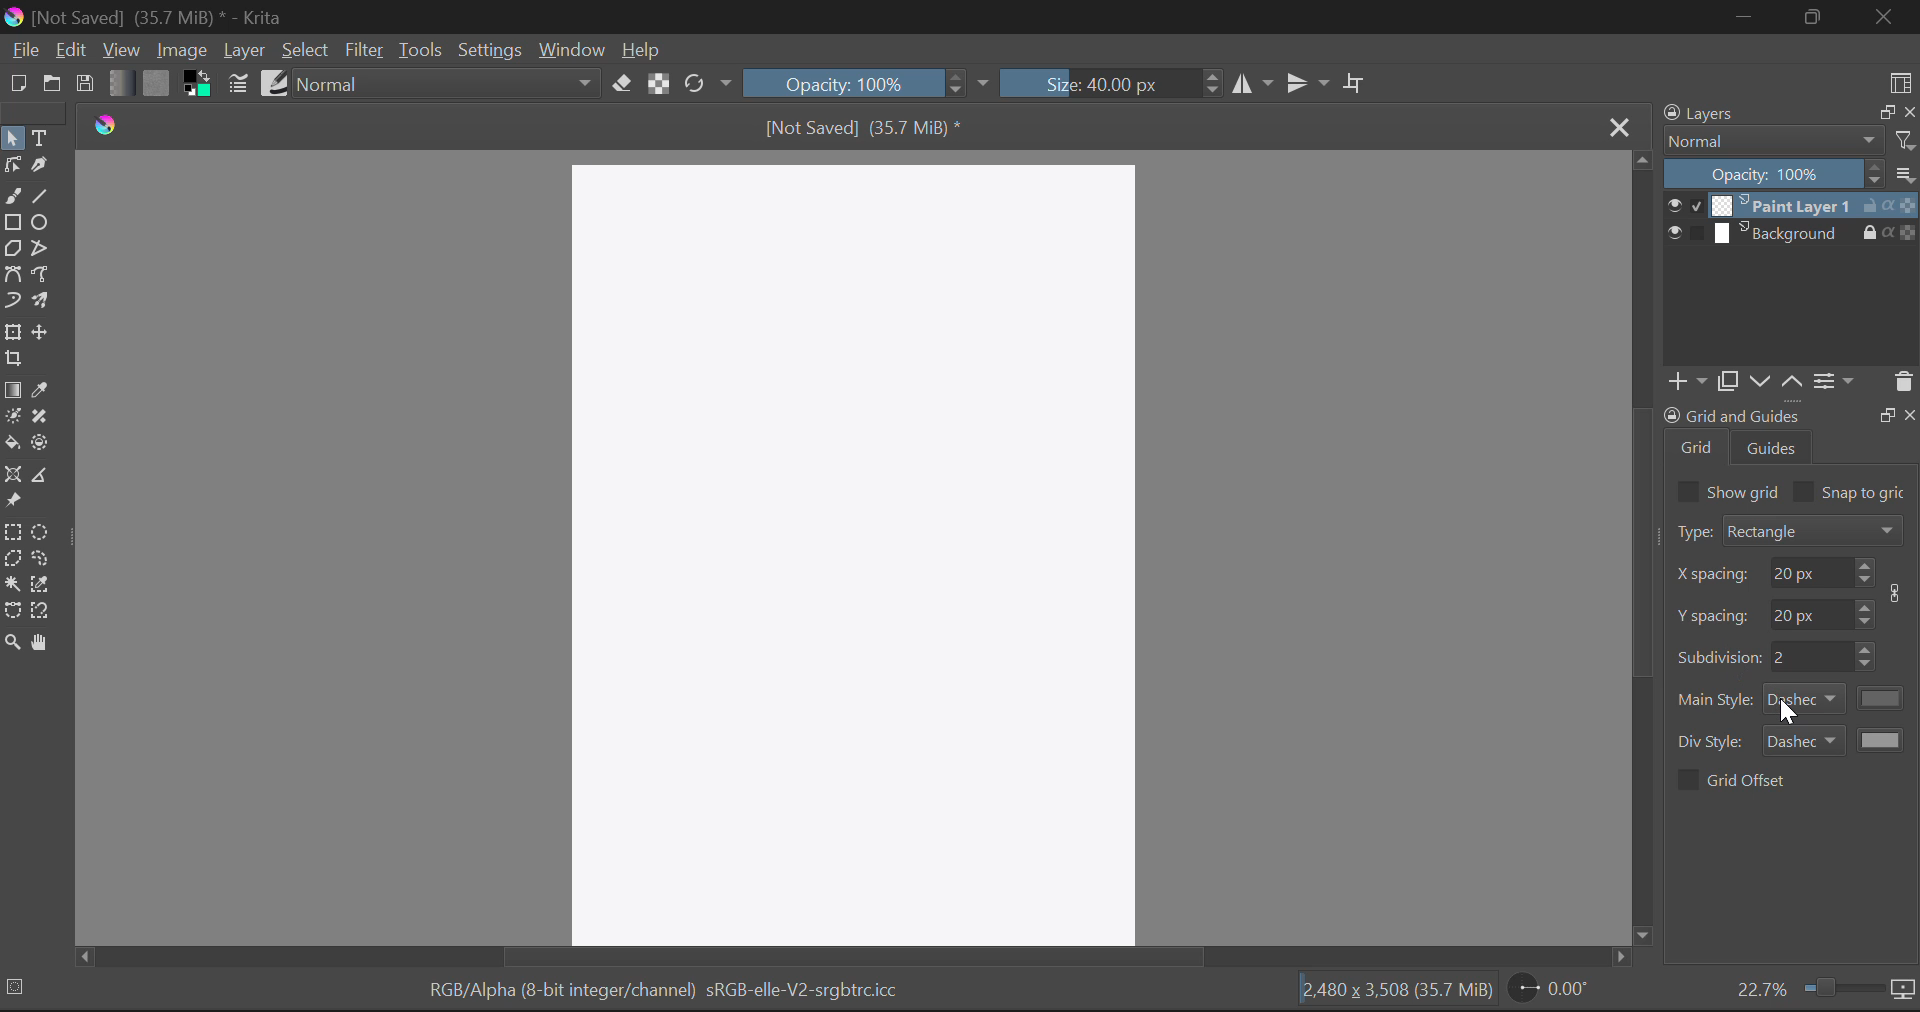 The height and width of the screenshot is (1012, 1920). I want to click on Crop, so click(13, 359).